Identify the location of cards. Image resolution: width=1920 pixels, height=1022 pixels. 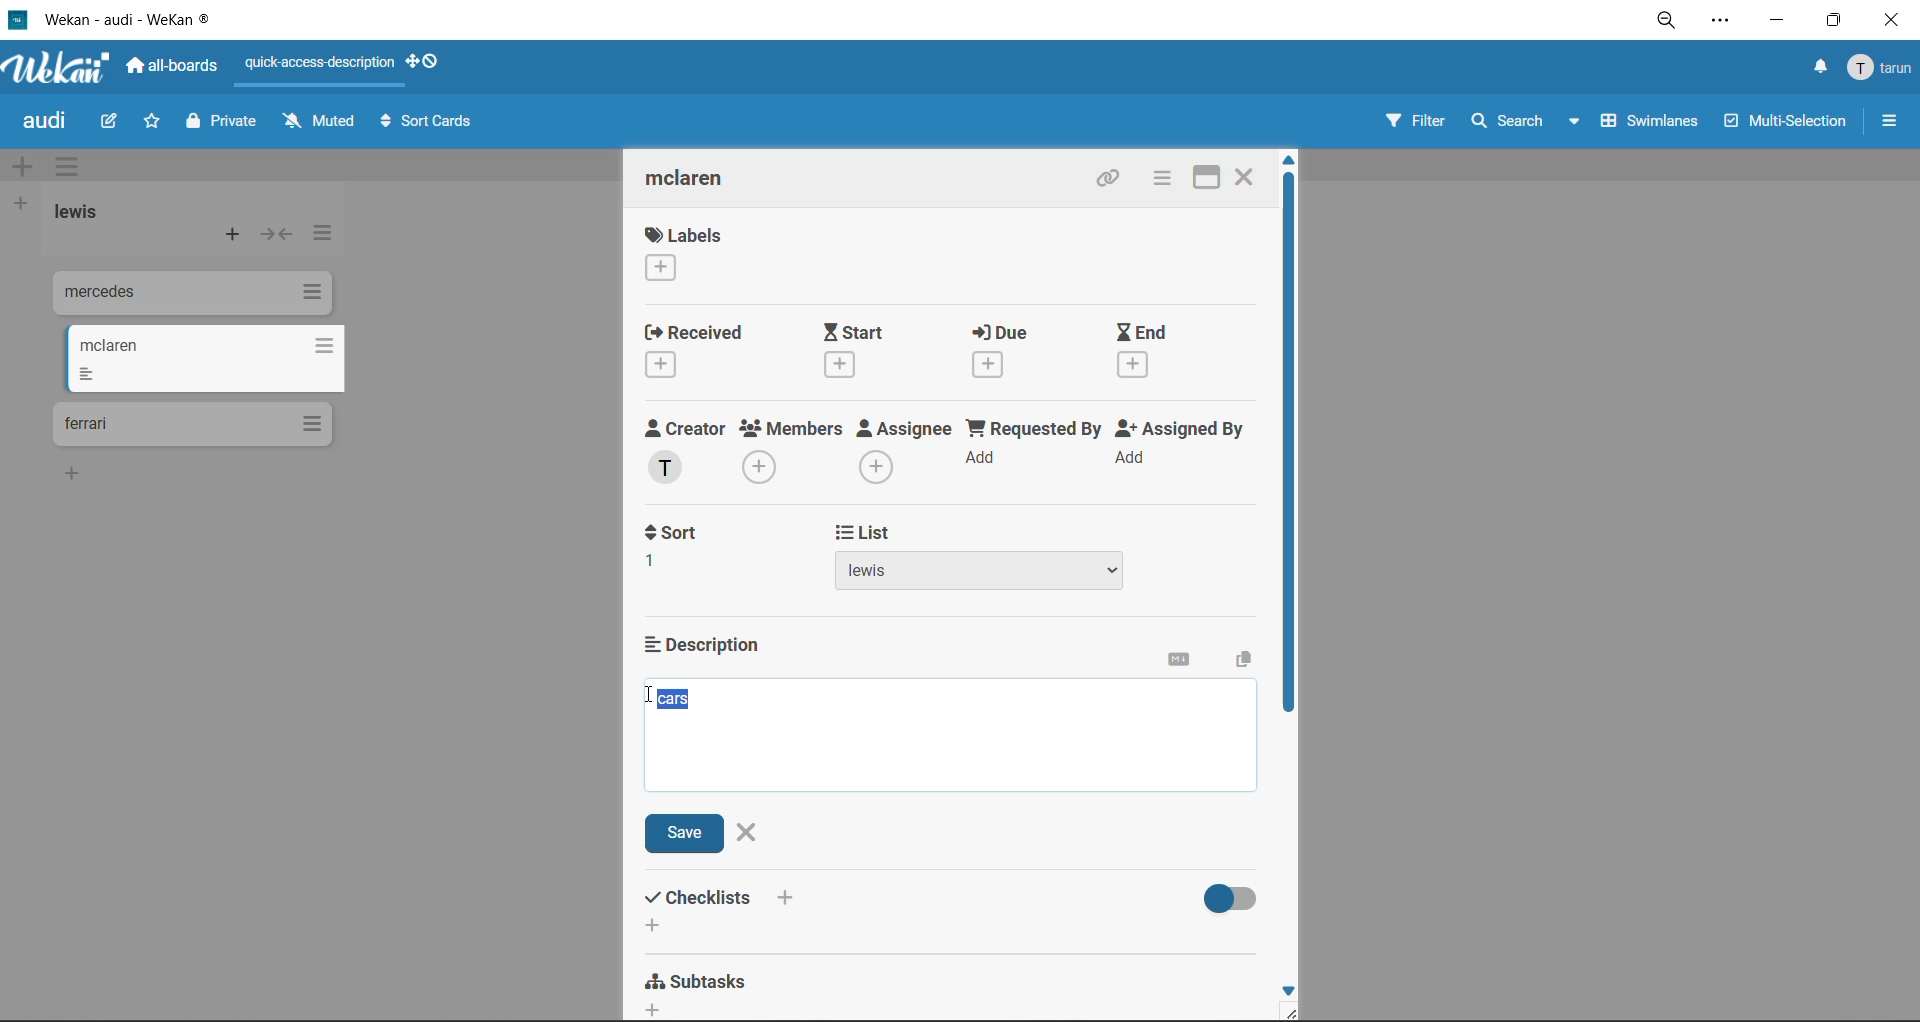
(203, 359).